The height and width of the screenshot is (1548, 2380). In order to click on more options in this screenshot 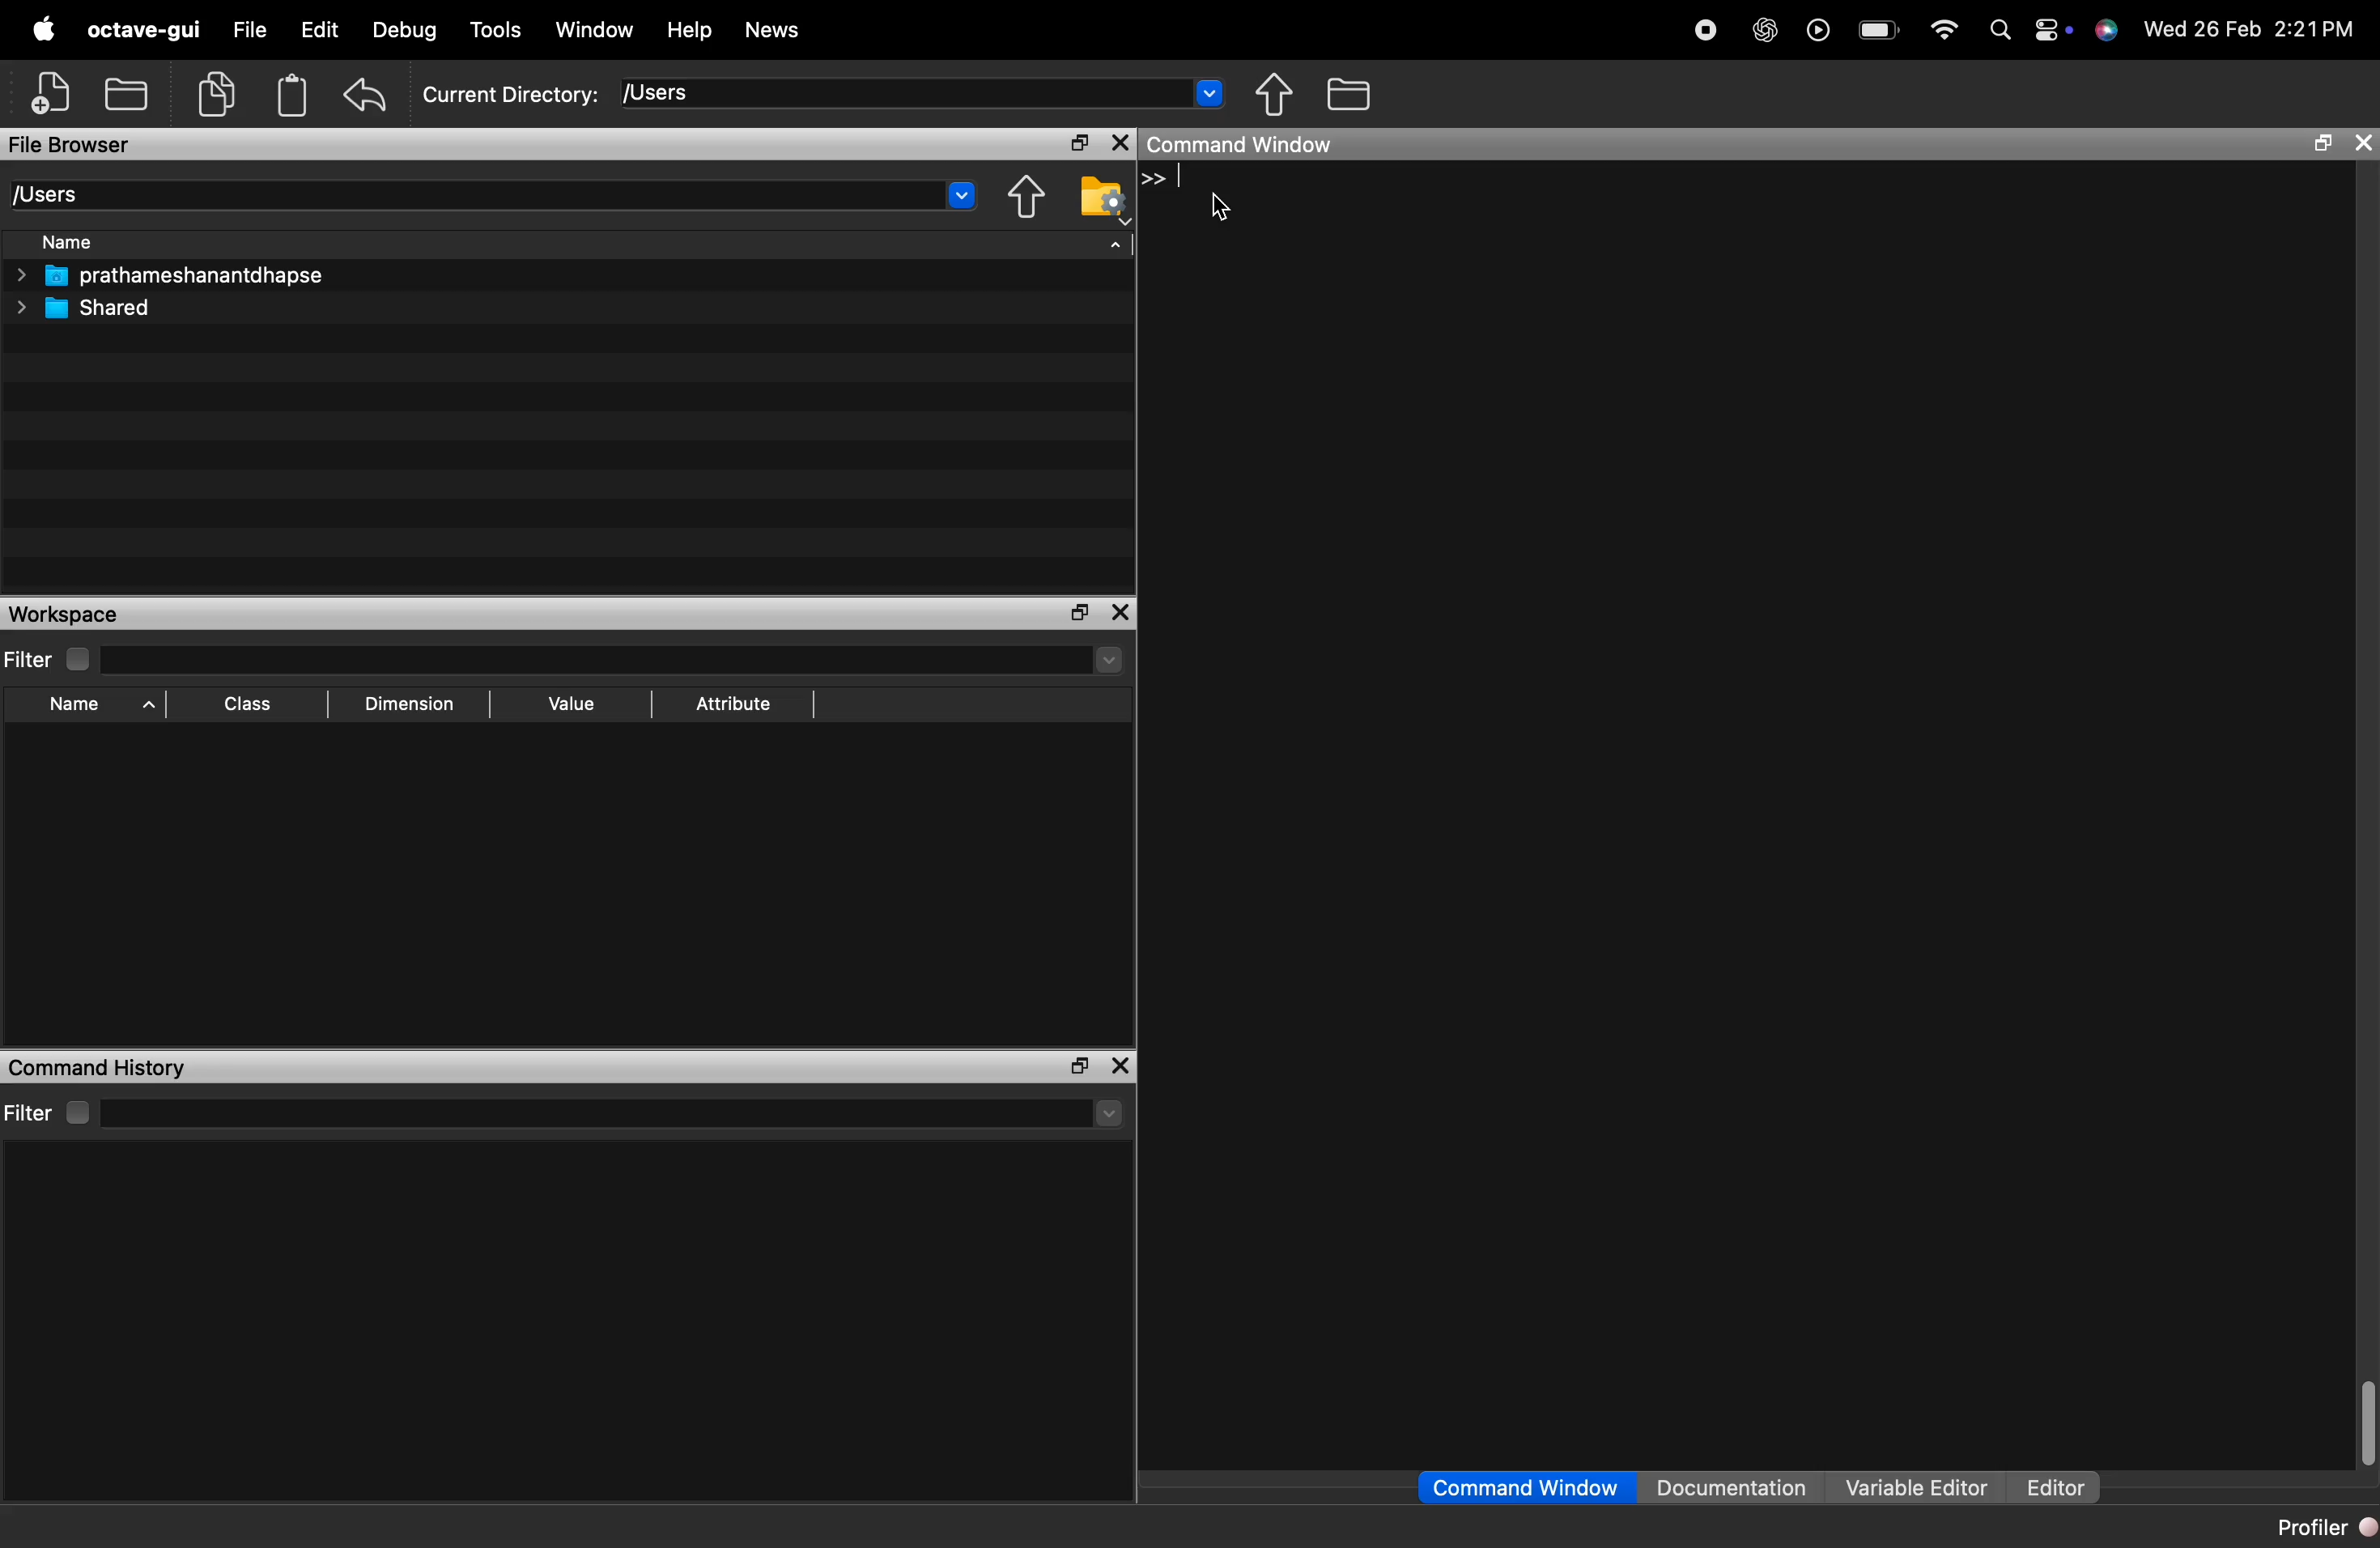, I will do `click(1109, 1112)`.